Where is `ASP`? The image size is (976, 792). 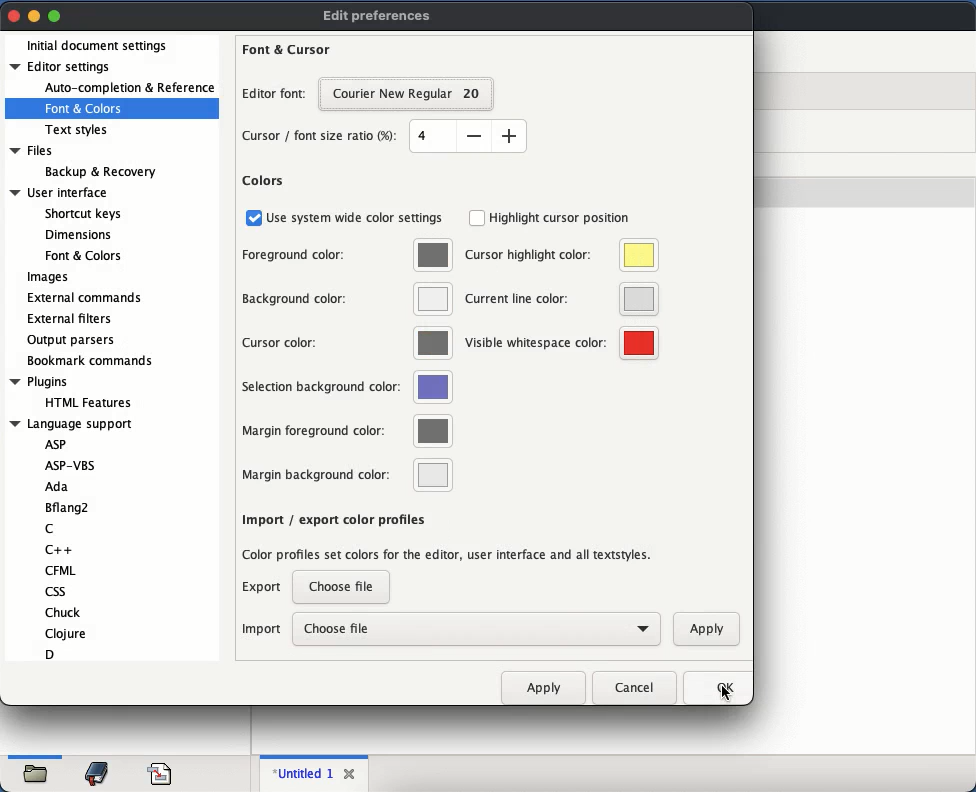
ASP is located at coordinates (58, 444).